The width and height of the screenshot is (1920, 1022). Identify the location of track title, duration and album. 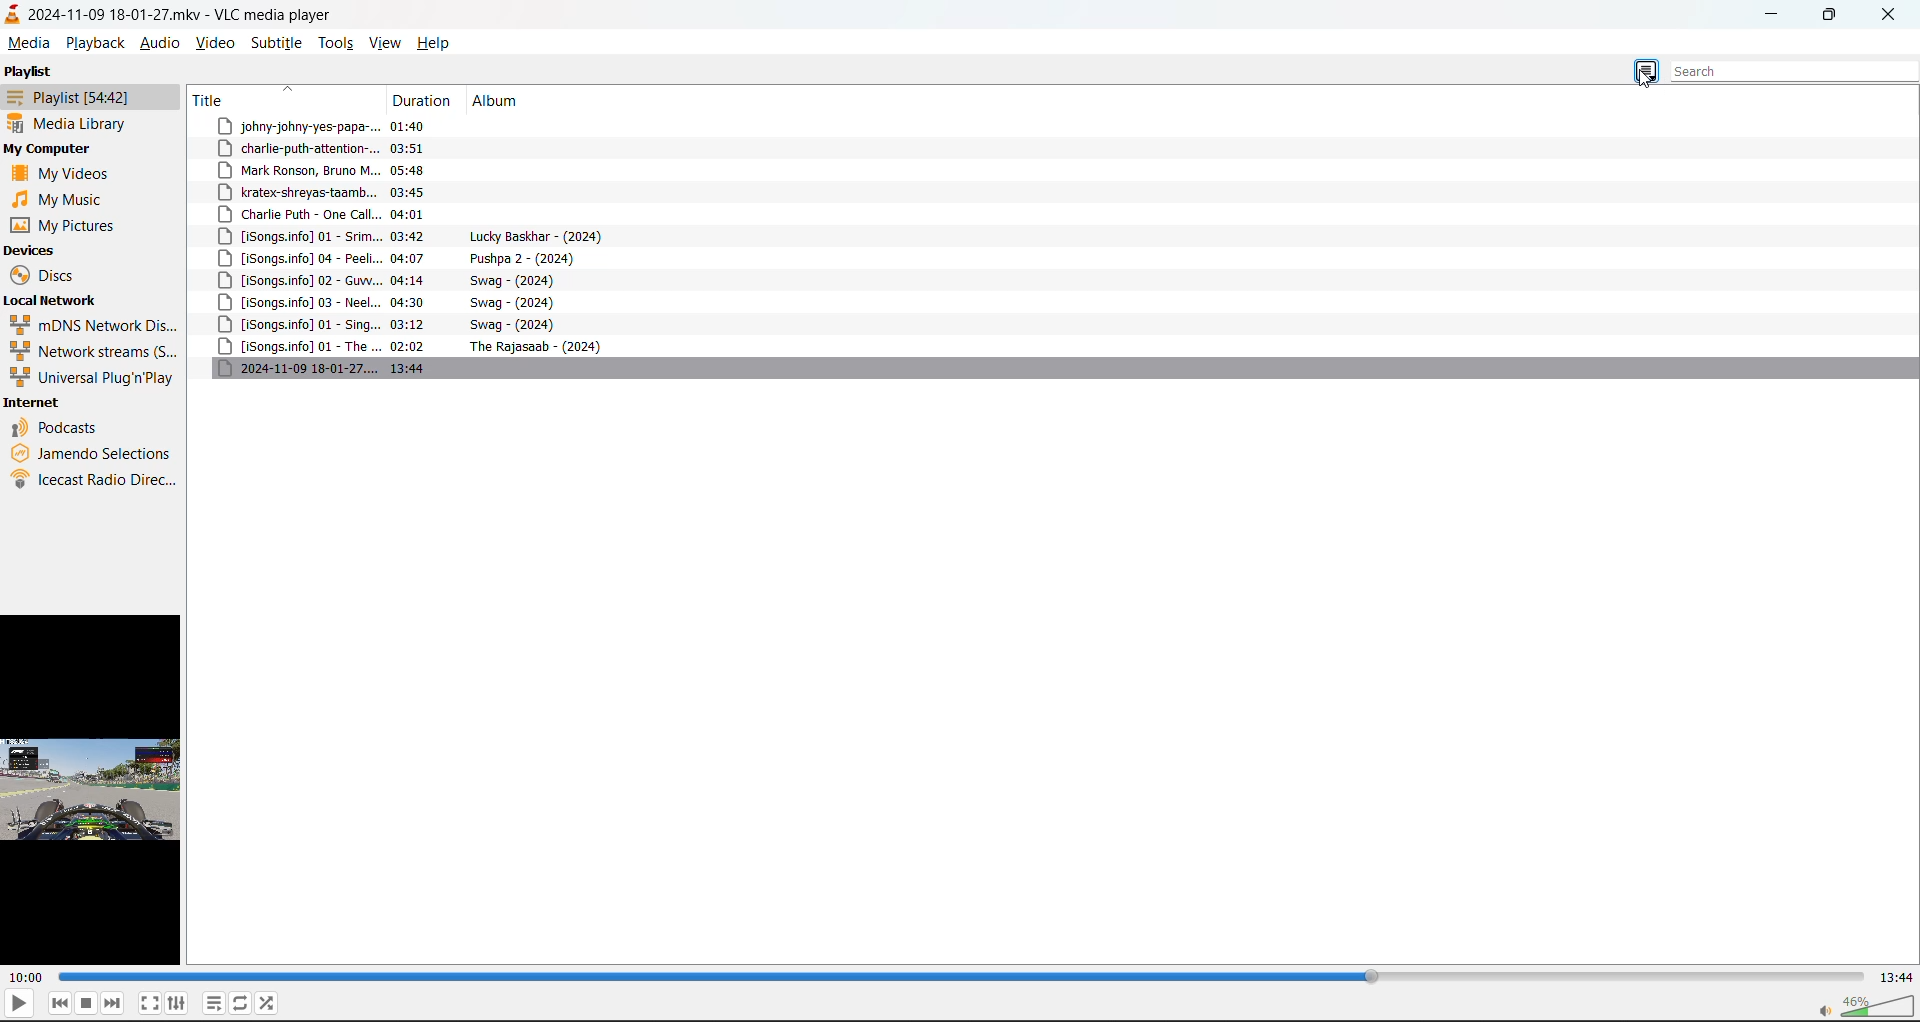
(409, 258).